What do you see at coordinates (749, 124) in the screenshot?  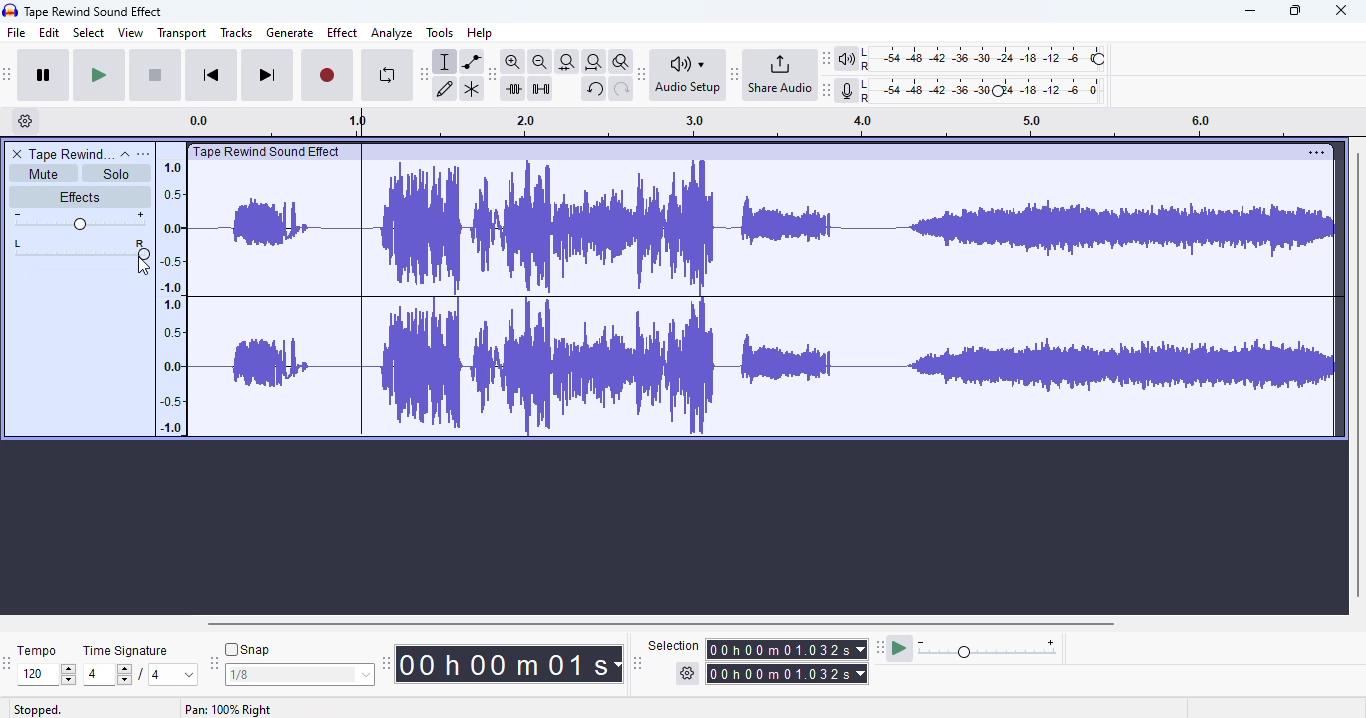 I see `timeline` at bounding box center [749, 124].